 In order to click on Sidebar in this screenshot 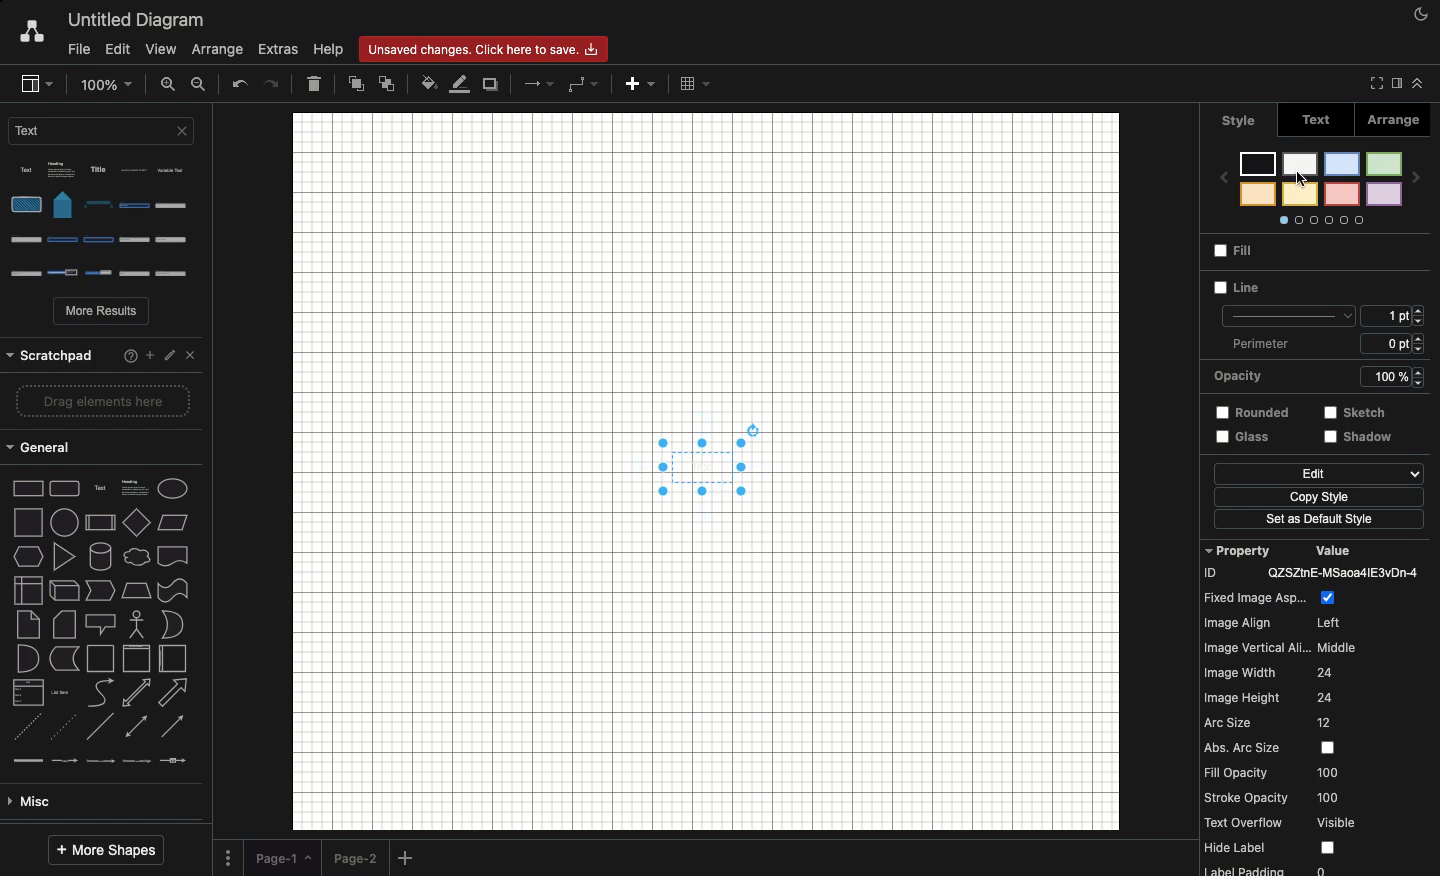, I will do `click(1394, 84)`.